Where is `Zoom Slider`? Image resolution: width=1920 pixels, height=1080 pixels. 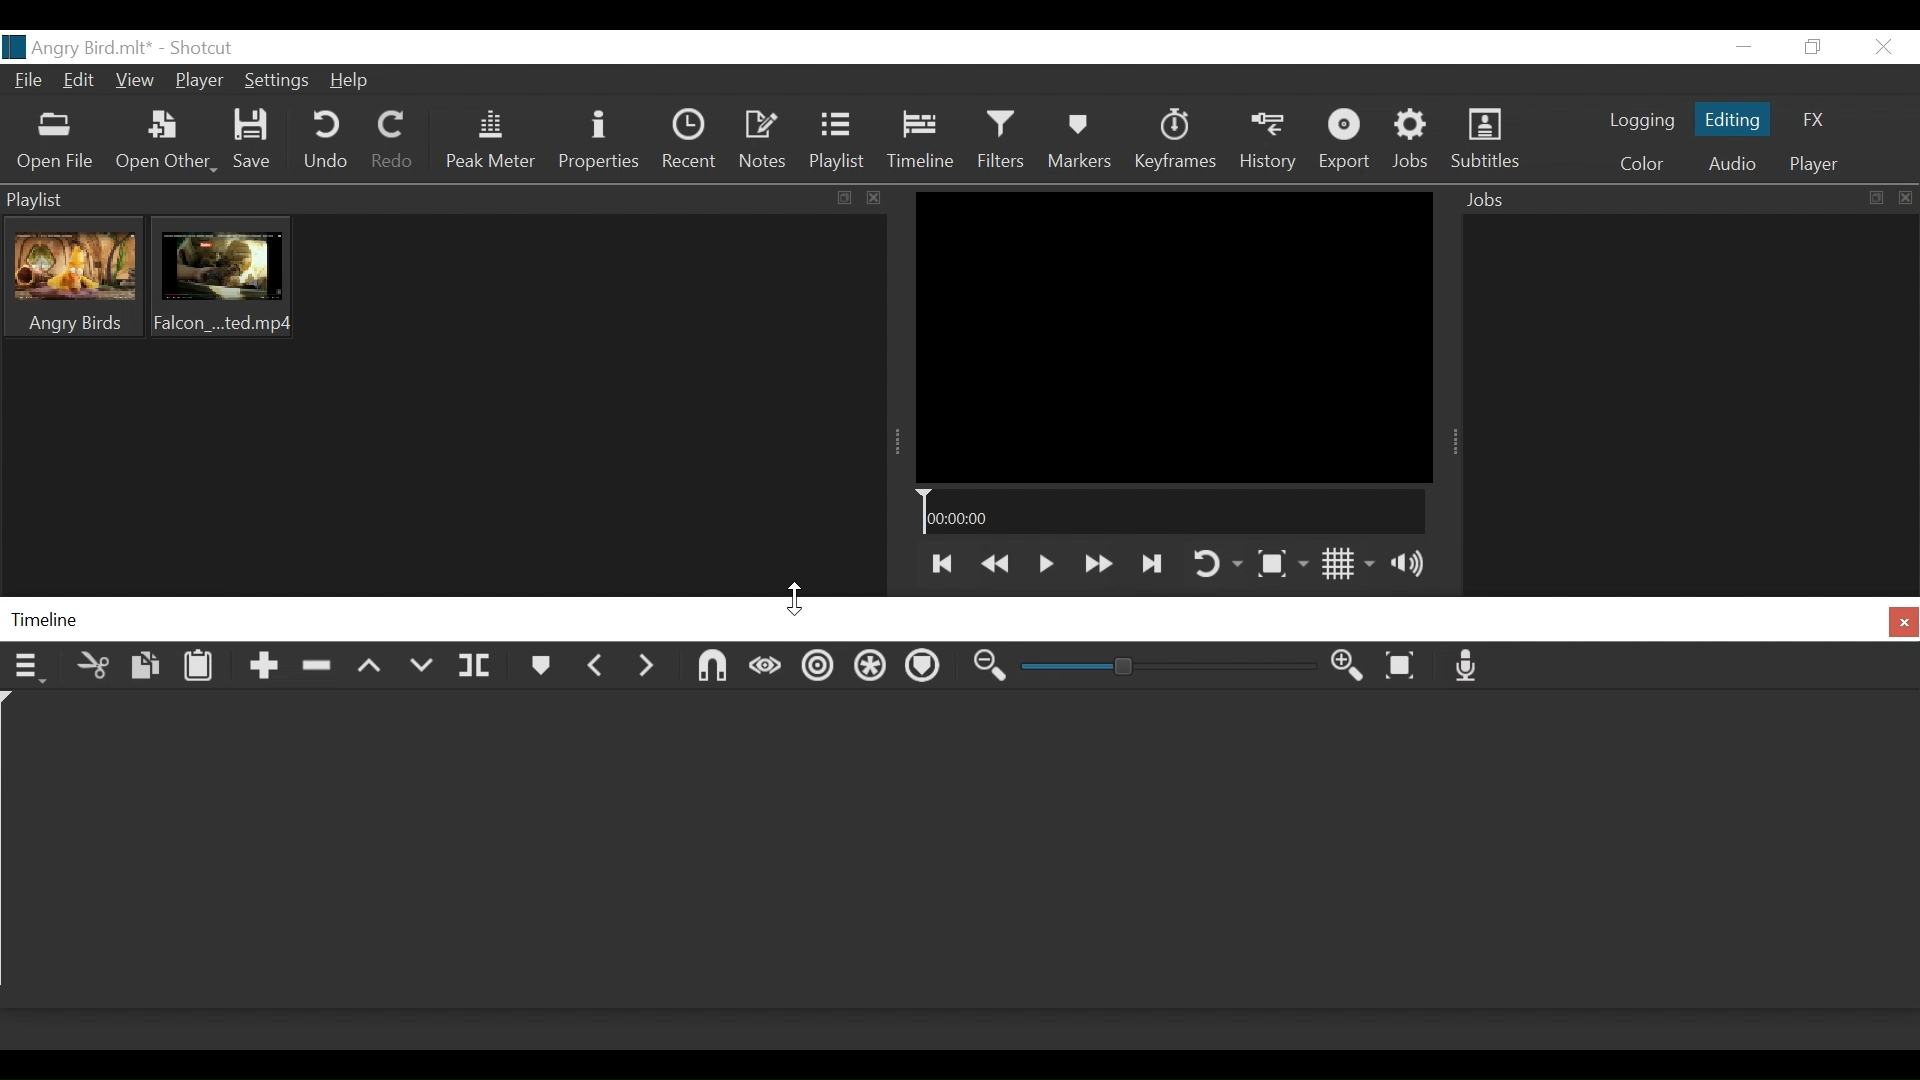 Zoom Slider is located at coordinates (1171, 671).